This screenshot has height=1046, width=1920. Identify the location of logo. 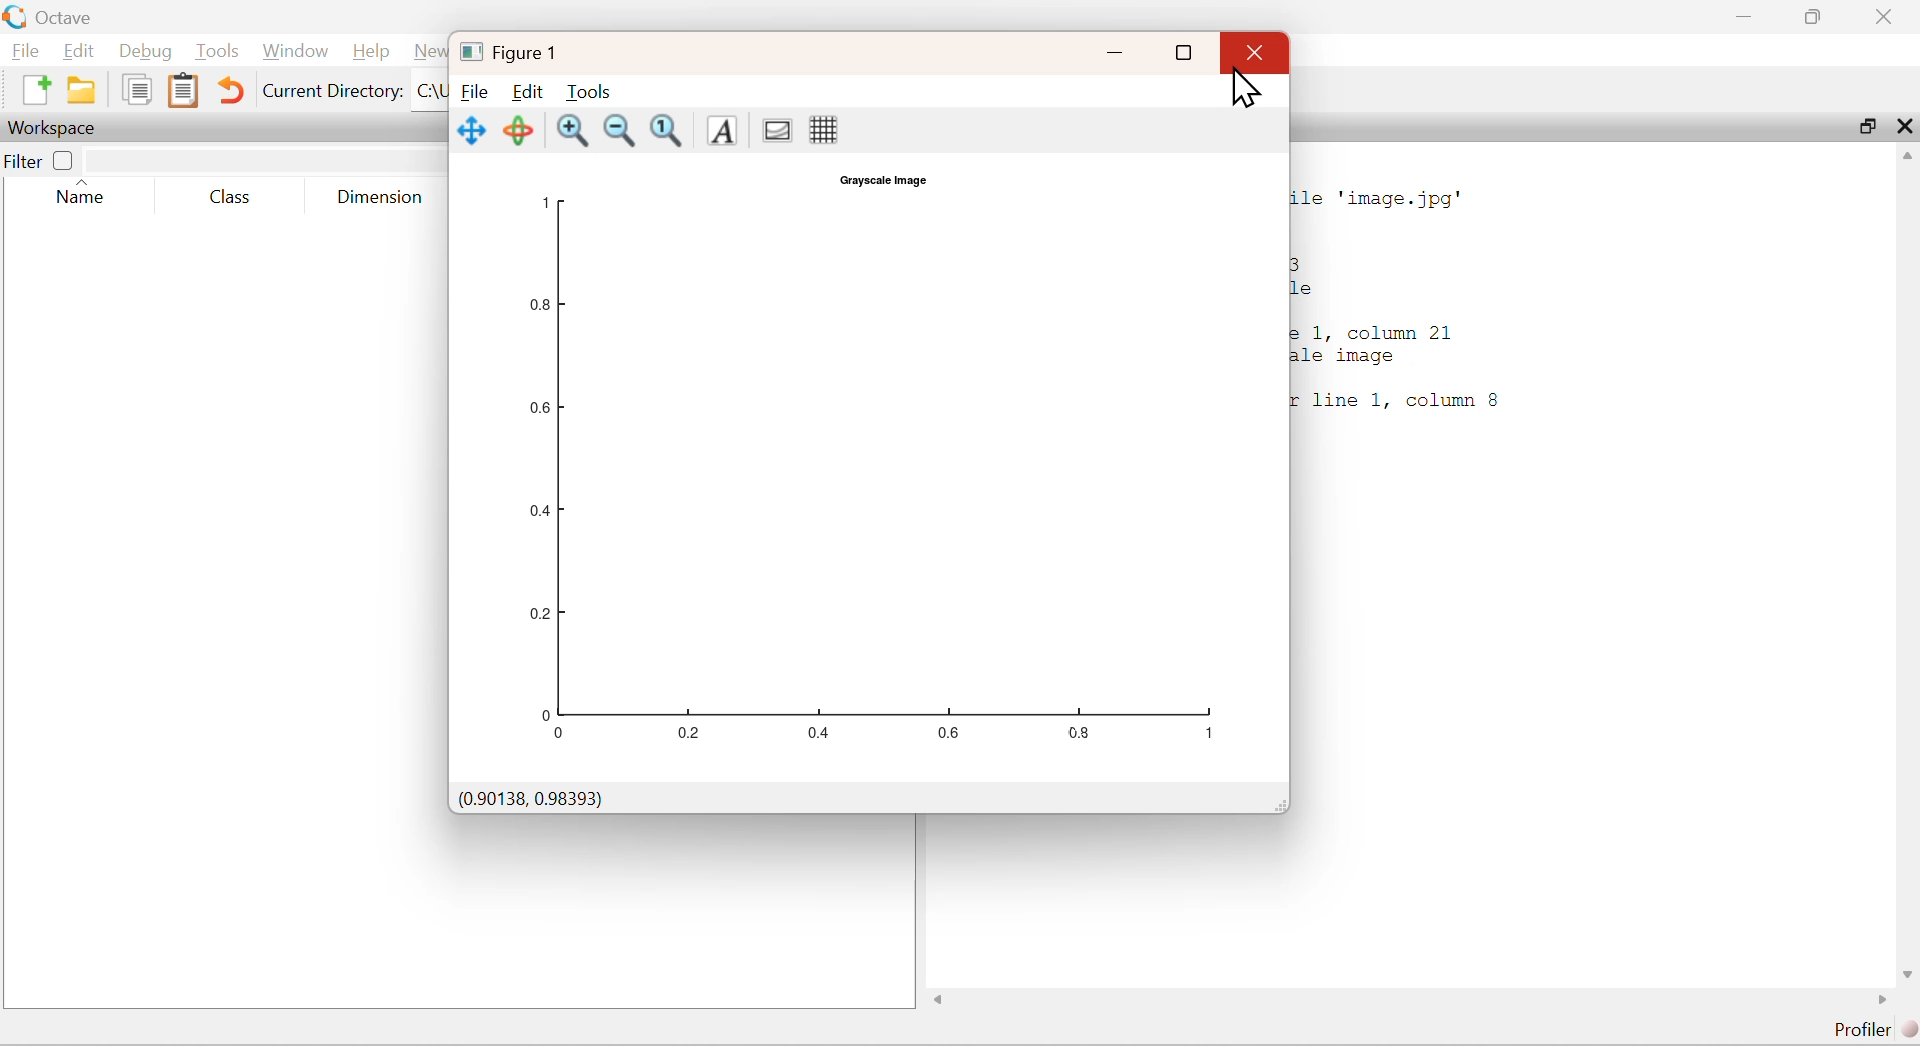
(17, 19).